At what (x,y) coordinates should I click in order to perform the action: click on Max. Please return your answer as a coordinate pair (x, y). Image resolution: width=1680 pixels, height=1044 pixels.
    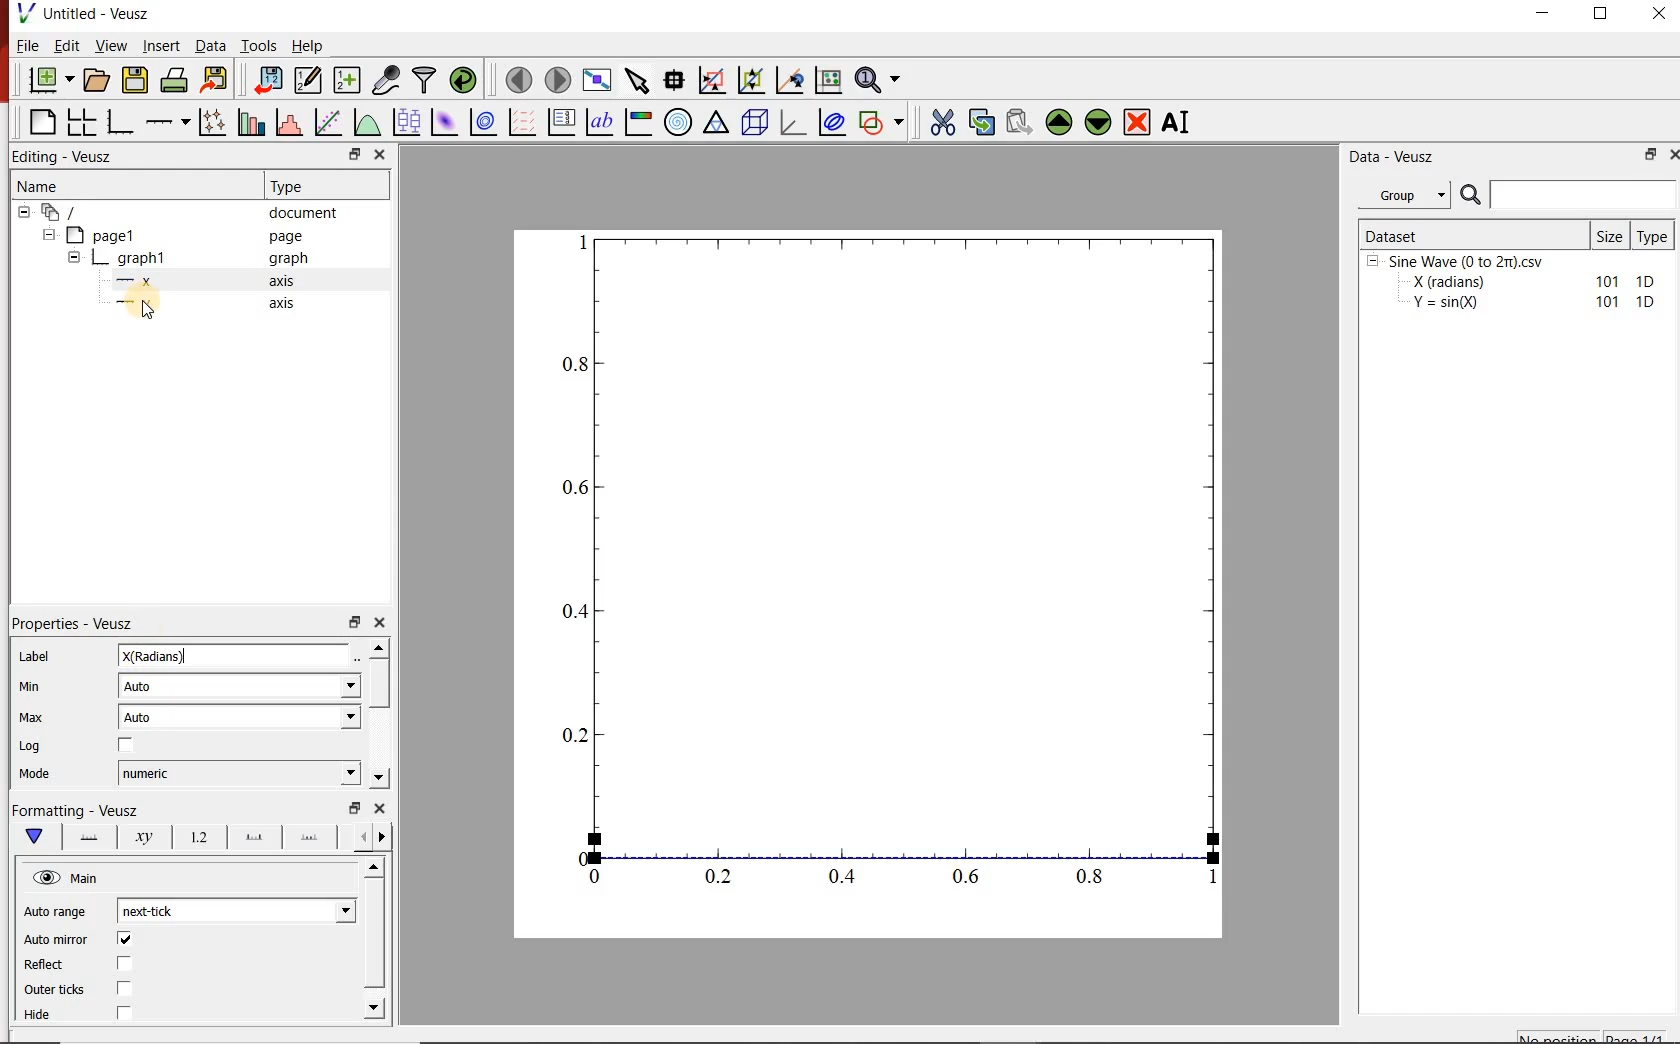
    Looking at the image, I should click on (32, 717).